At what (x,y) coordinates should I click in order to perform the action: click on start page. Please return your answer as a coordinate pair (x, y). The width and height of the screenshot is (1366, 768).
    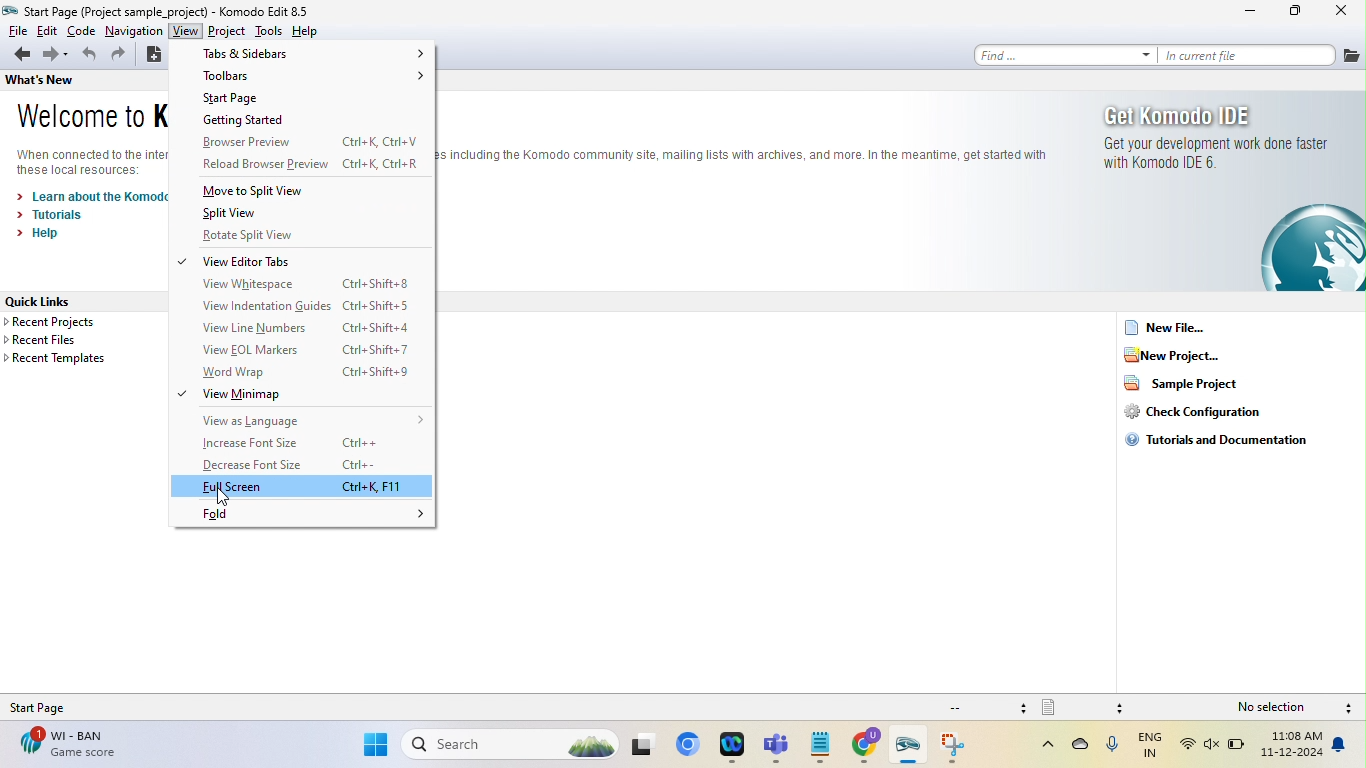
    Looking at the image, I should click on (245, 99).